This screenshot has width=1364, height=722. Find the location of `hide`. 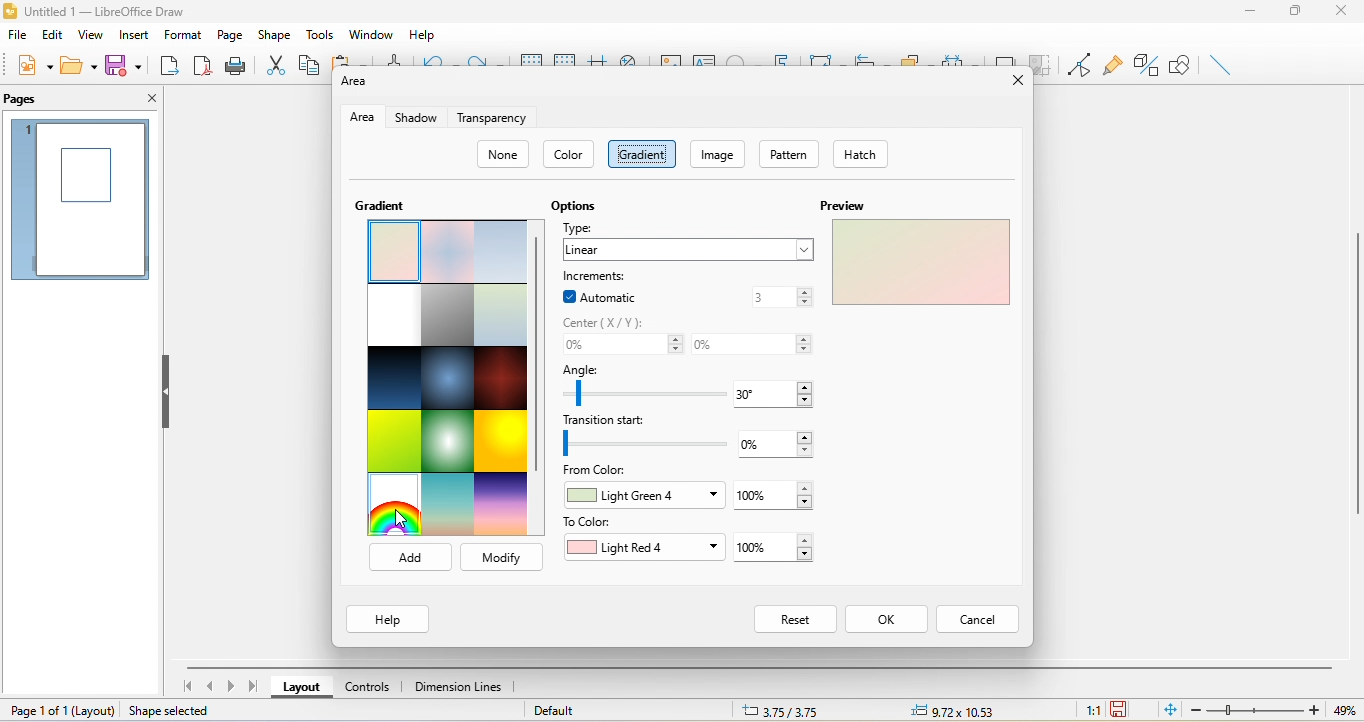

hide is located at coordinates (166, 389).